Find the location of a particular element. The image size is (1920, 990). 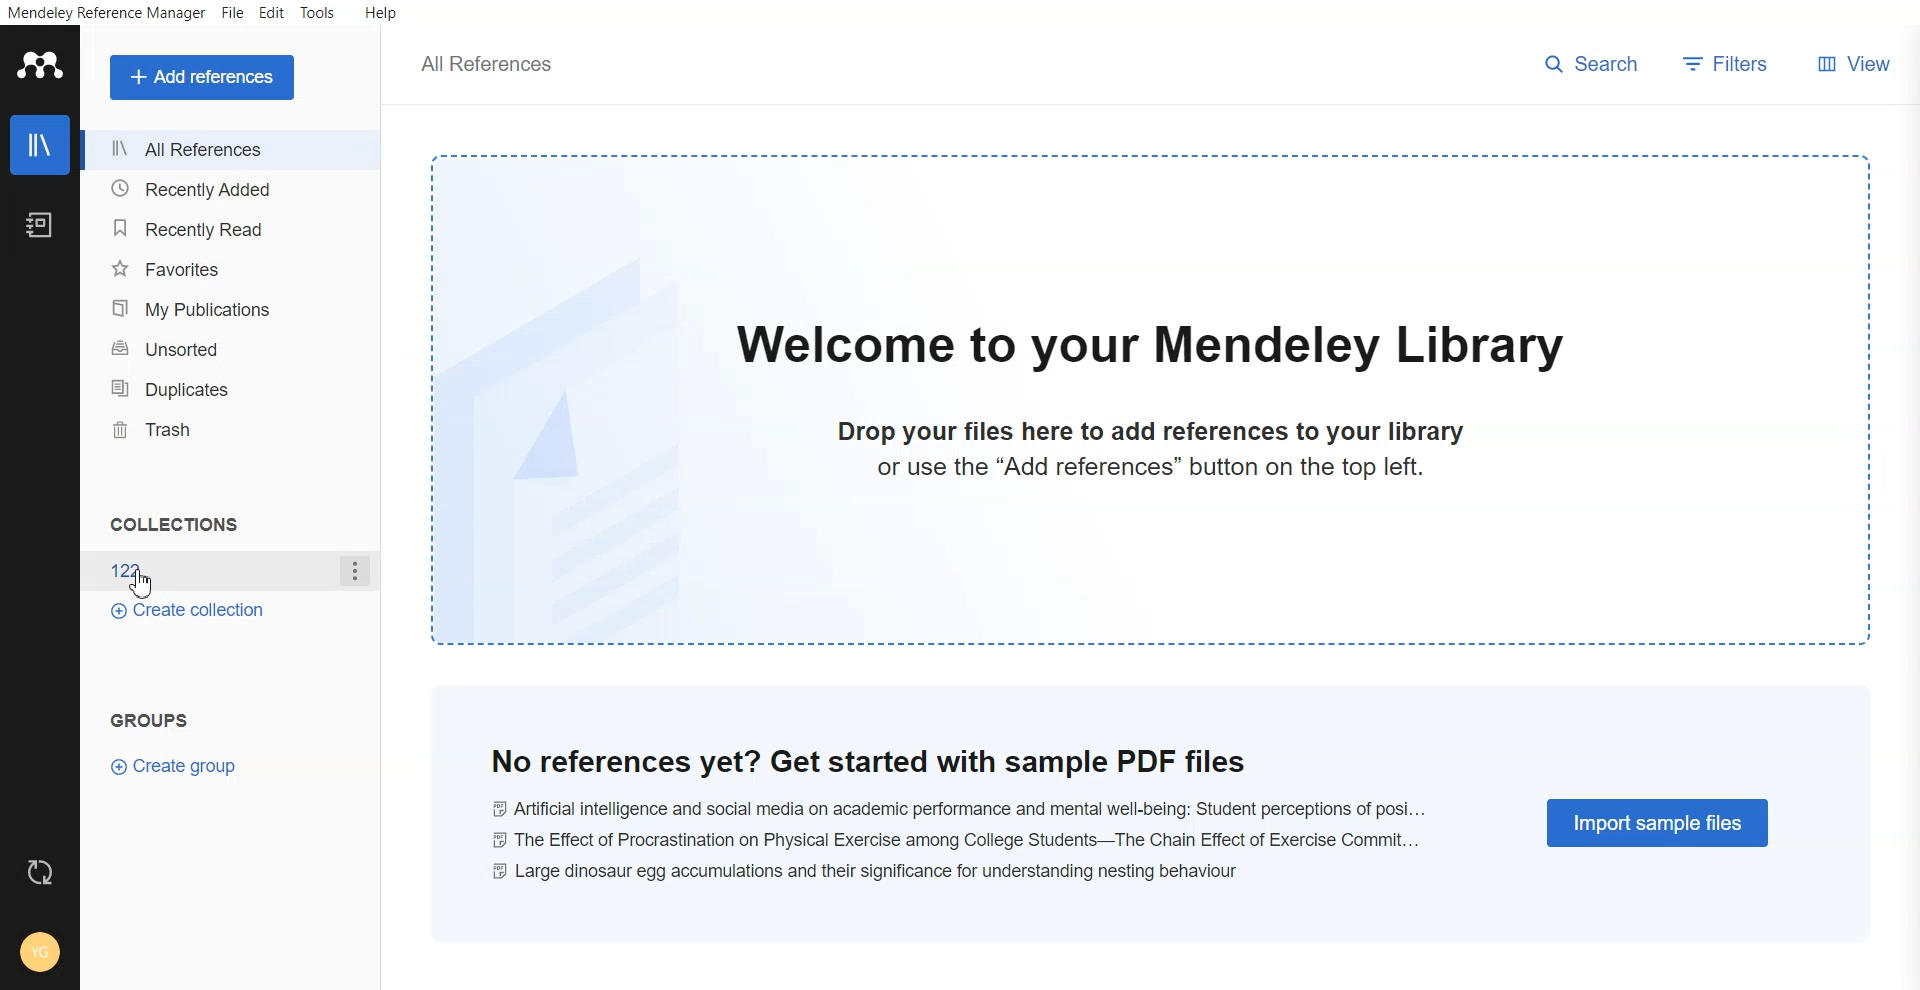

Recently read is located at coordinates (231, 226).